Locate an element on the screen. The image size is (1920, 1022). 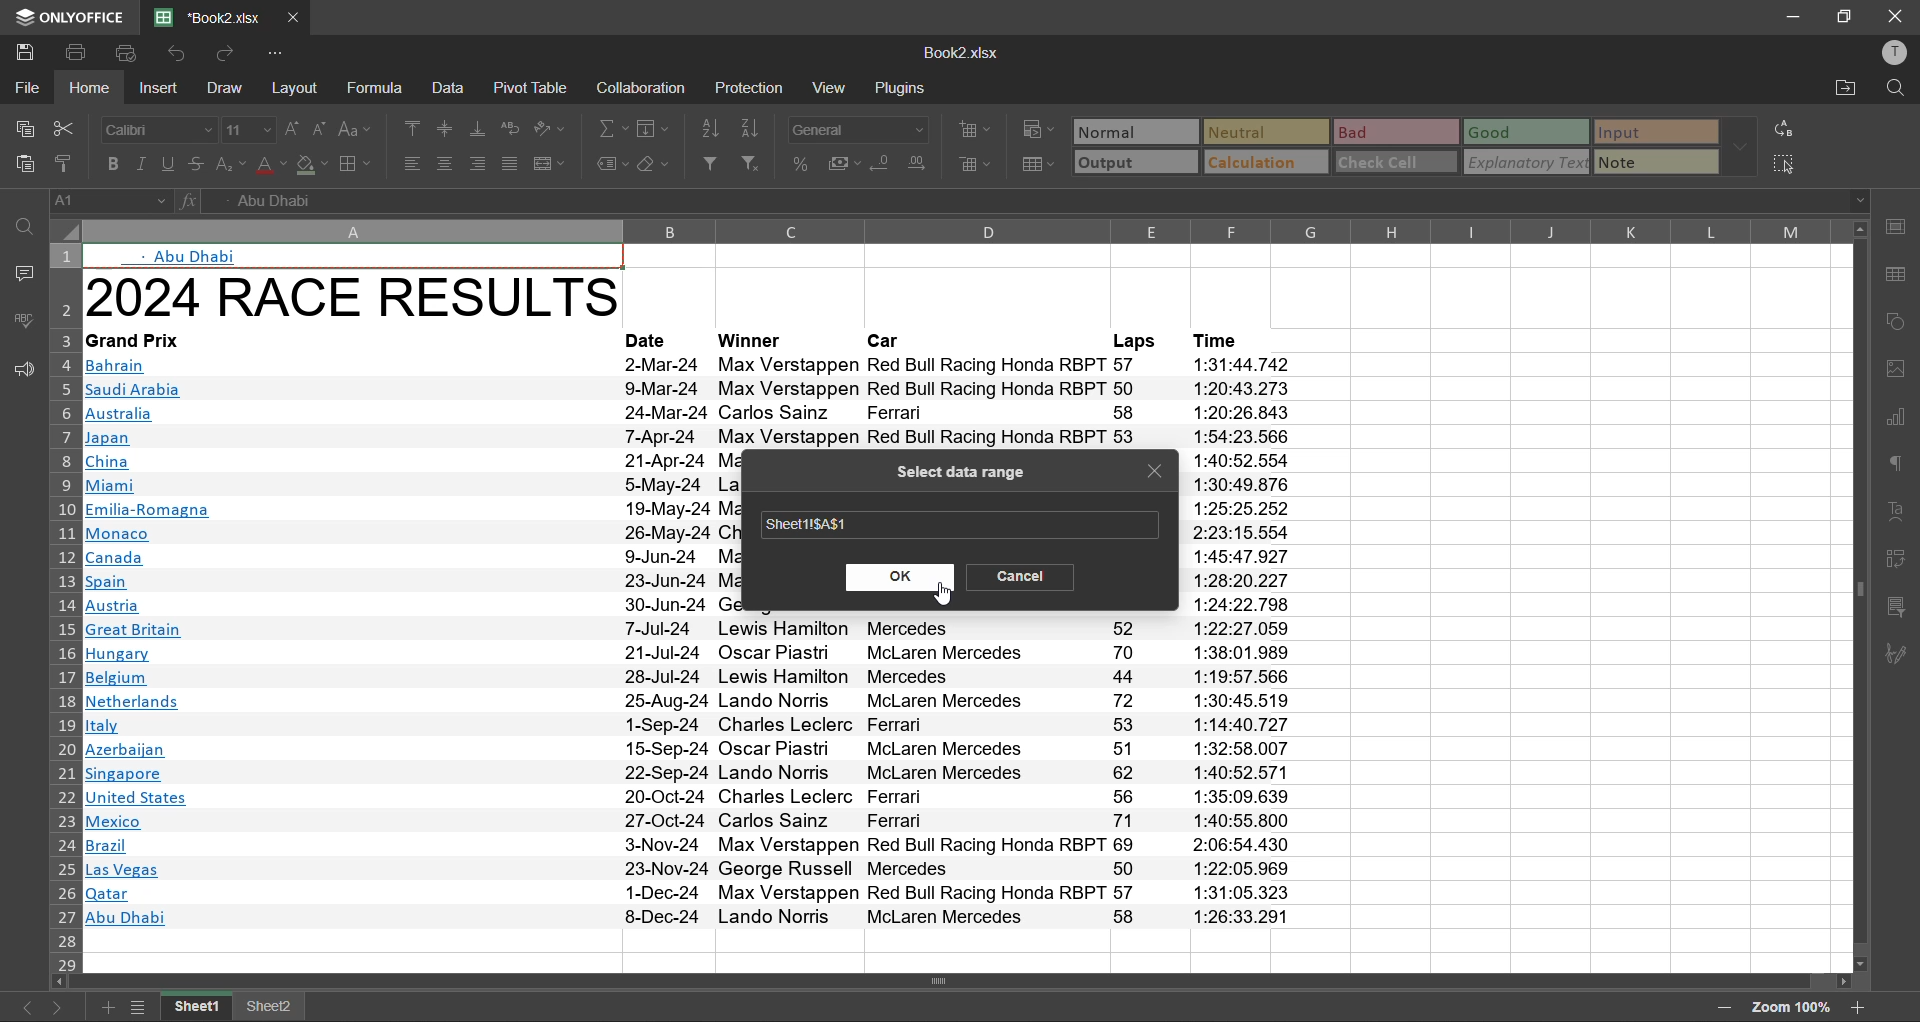
align center is located at coordinates (446, 161).